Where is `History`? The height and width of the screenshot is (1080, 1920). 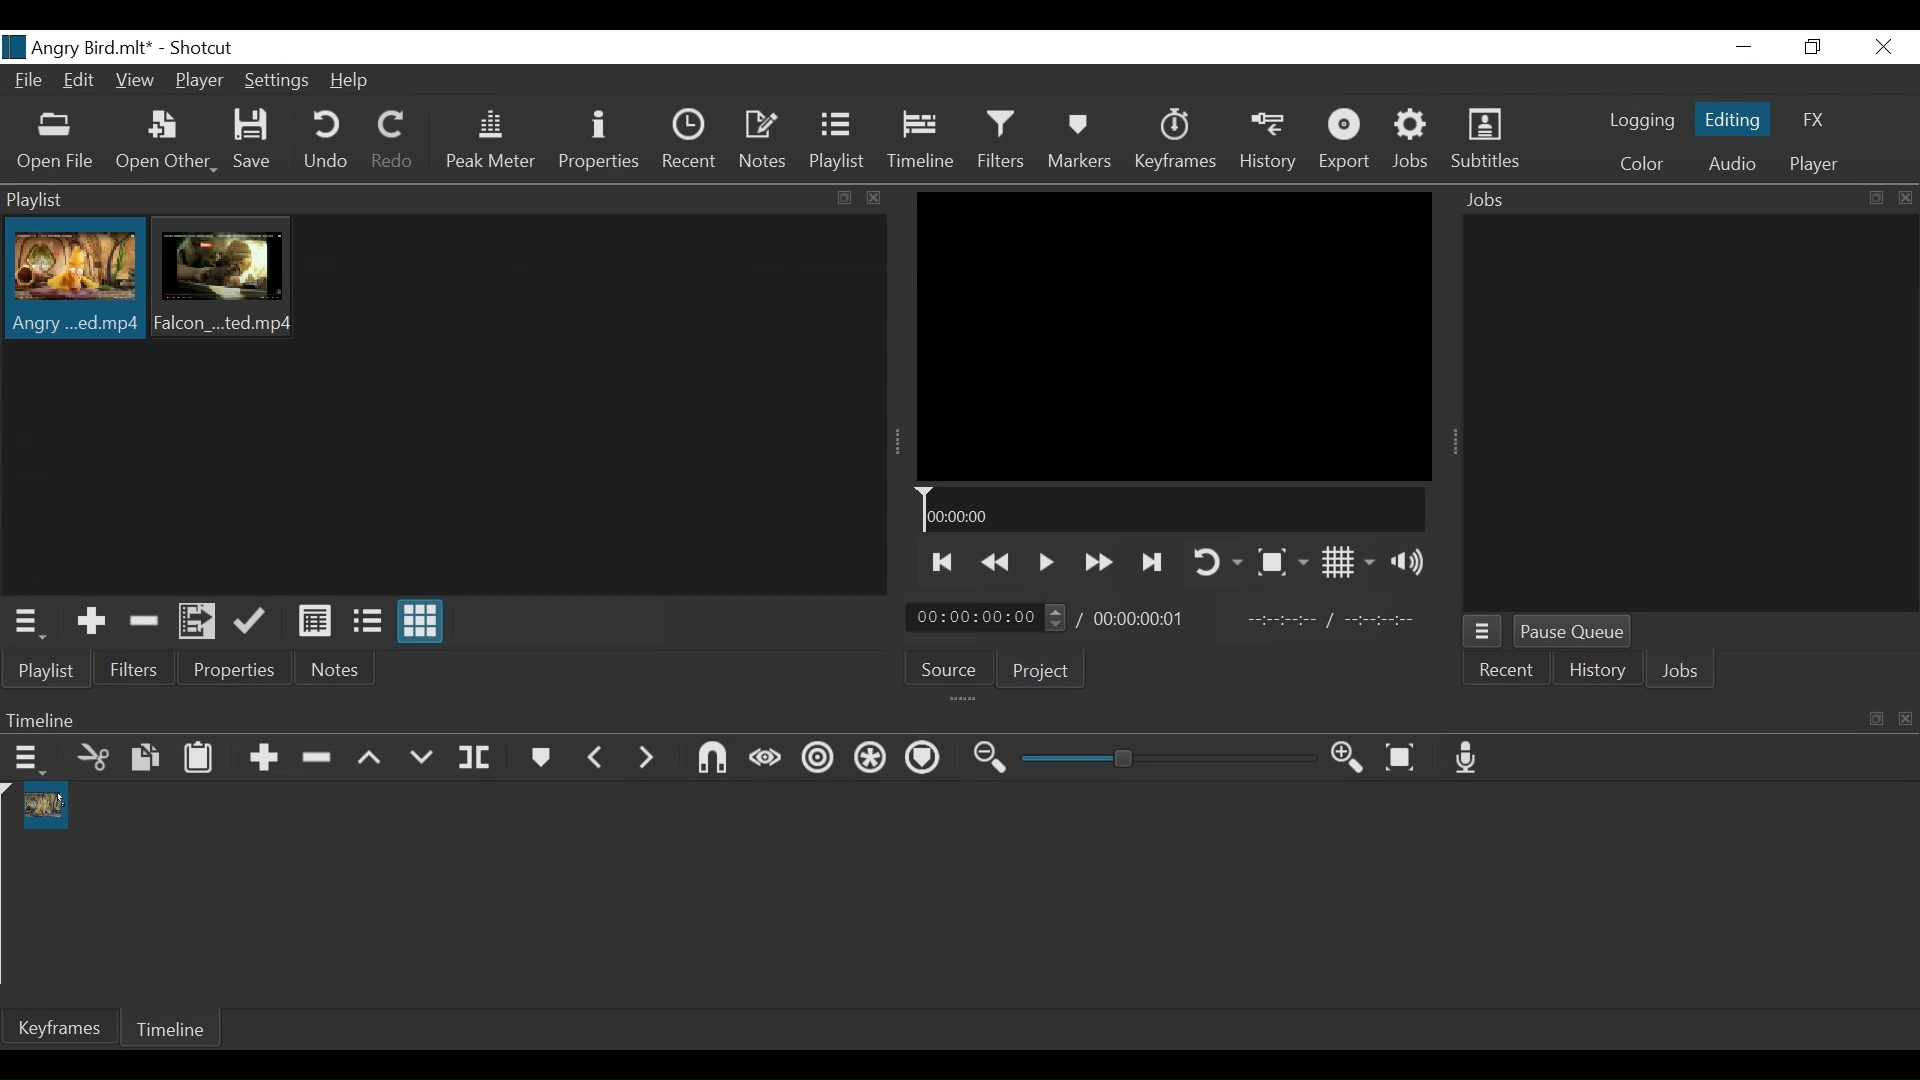
History is located at coordinates (1595, 669).